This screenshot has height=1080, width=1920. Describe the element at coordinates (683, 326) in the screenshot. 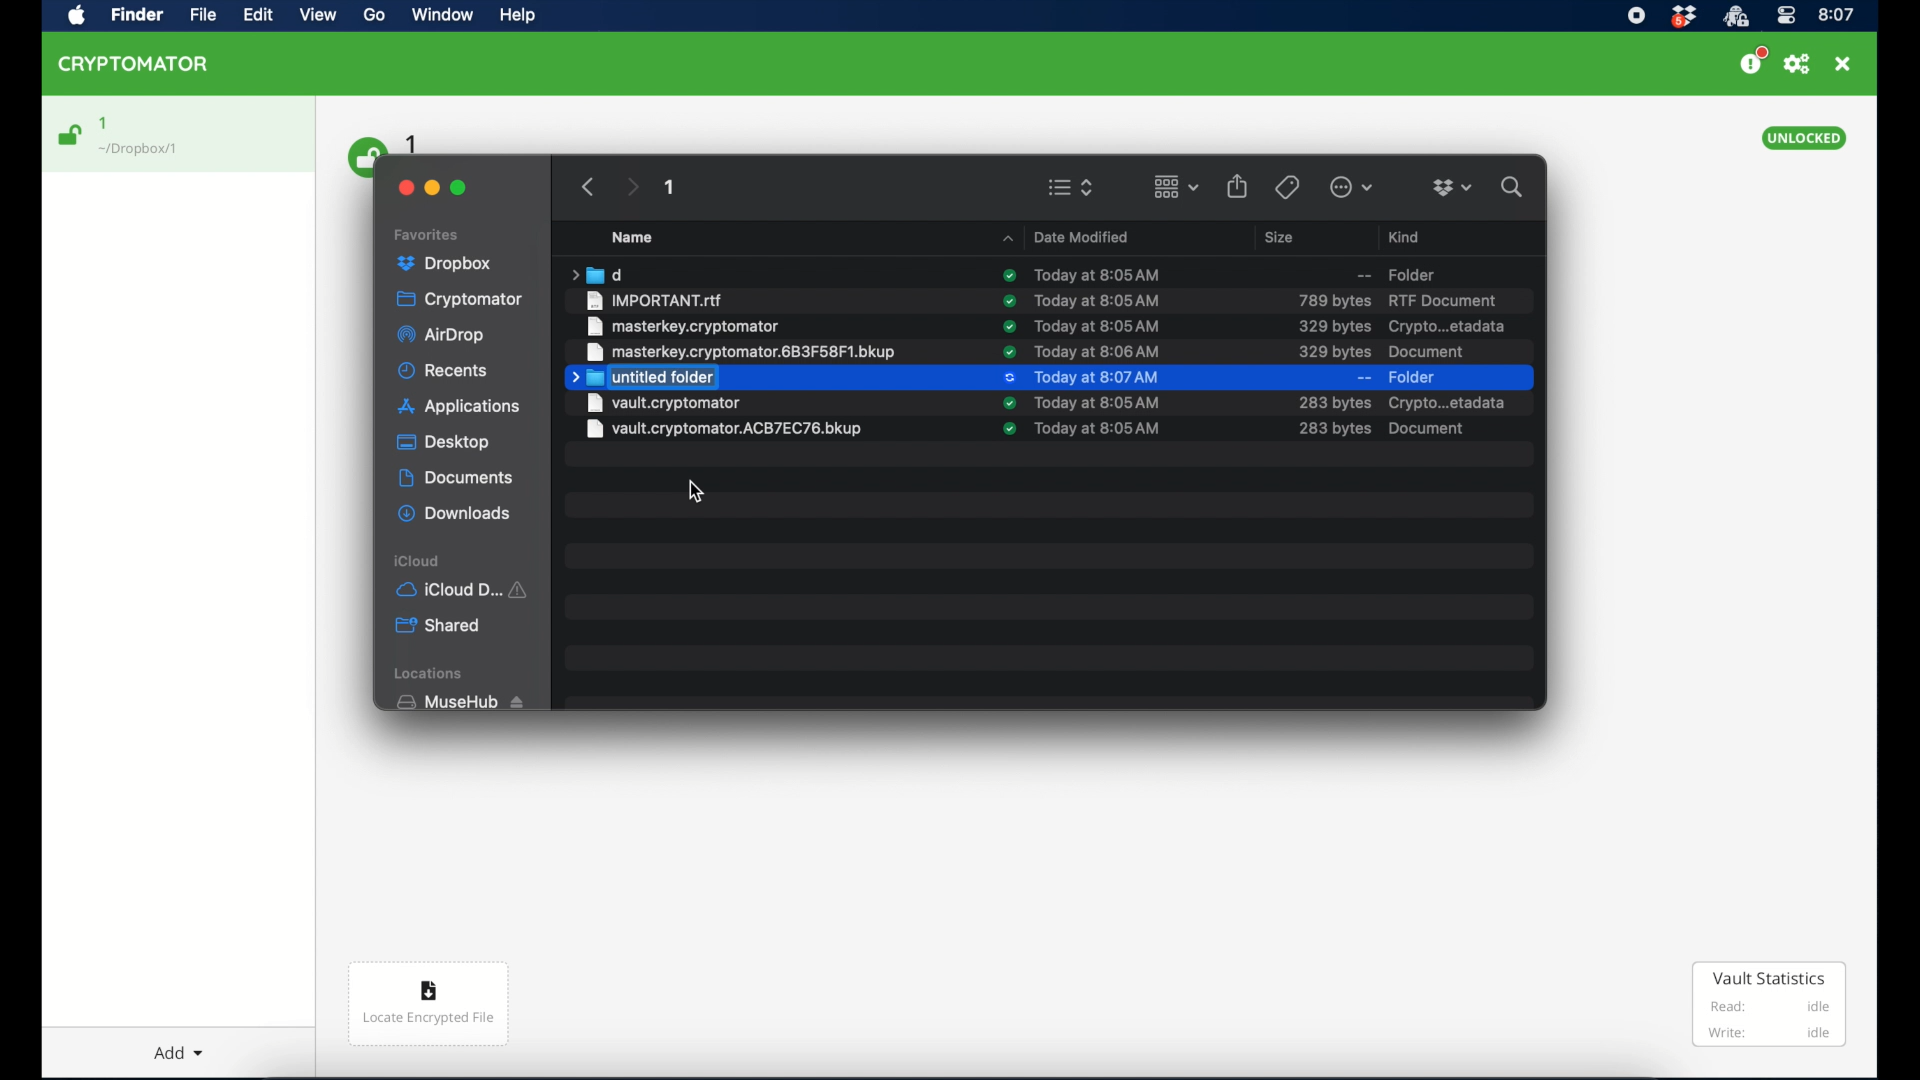

I see `file name` at that location.